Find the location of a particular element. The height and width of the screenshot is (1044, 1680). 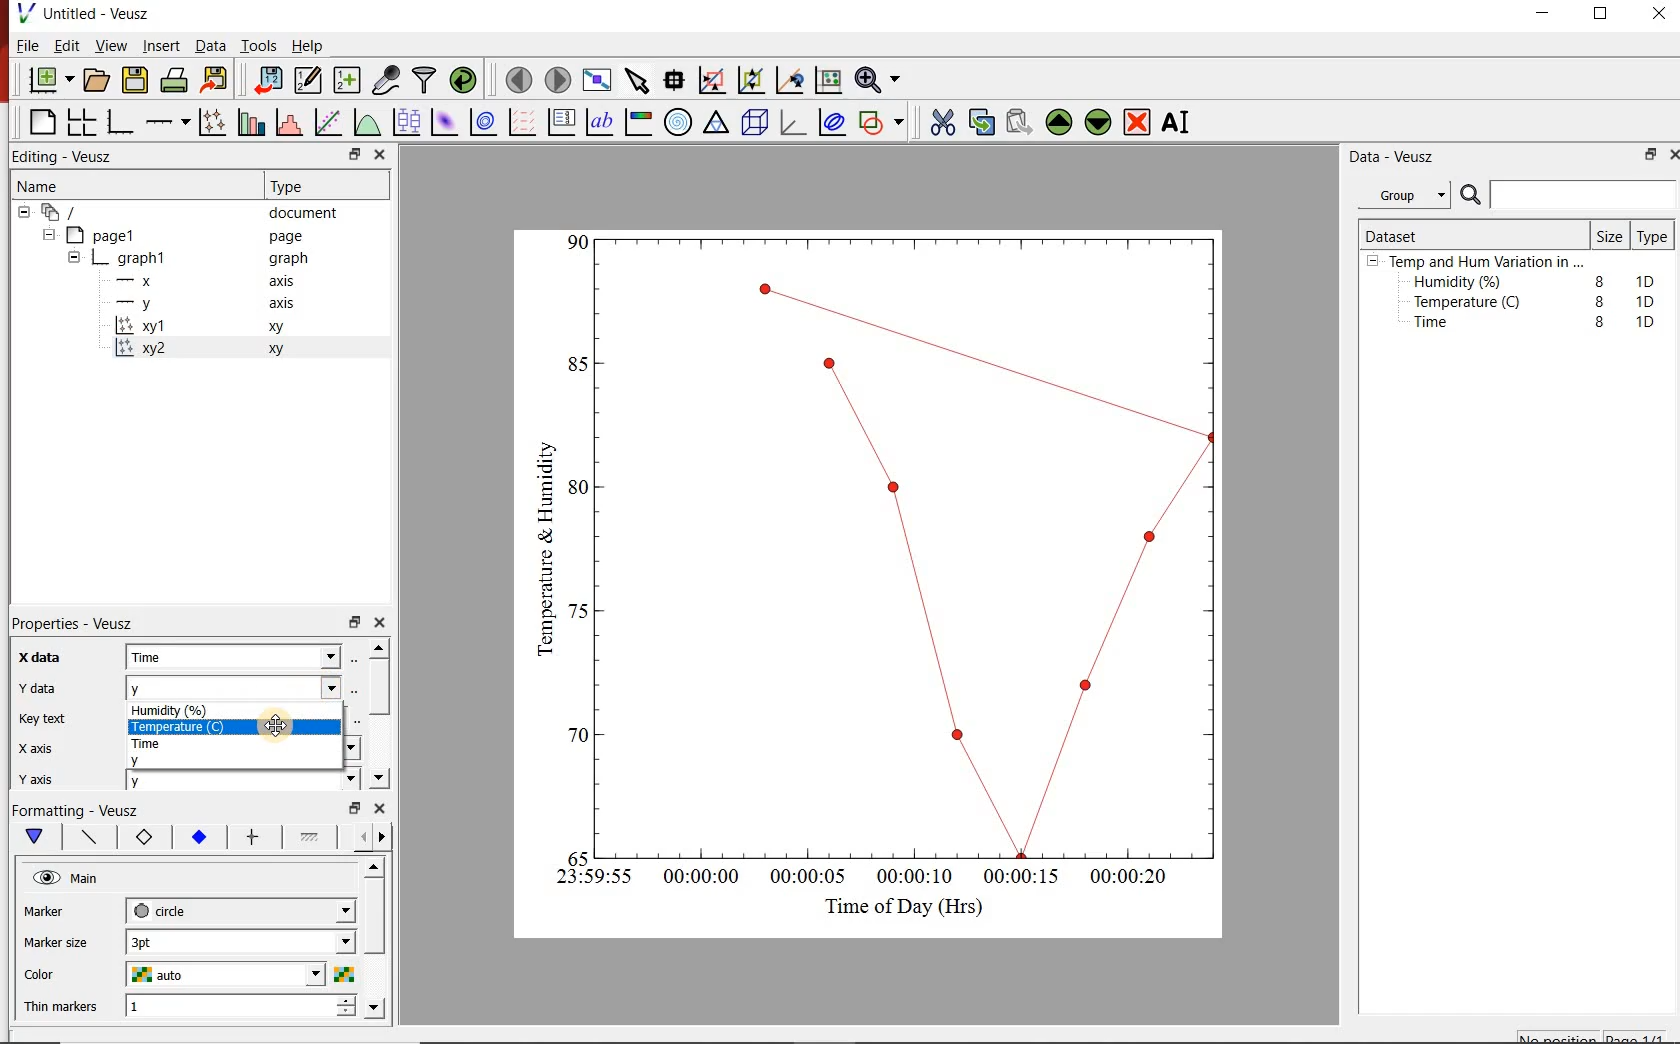

y is located at coordinates (174, 688).